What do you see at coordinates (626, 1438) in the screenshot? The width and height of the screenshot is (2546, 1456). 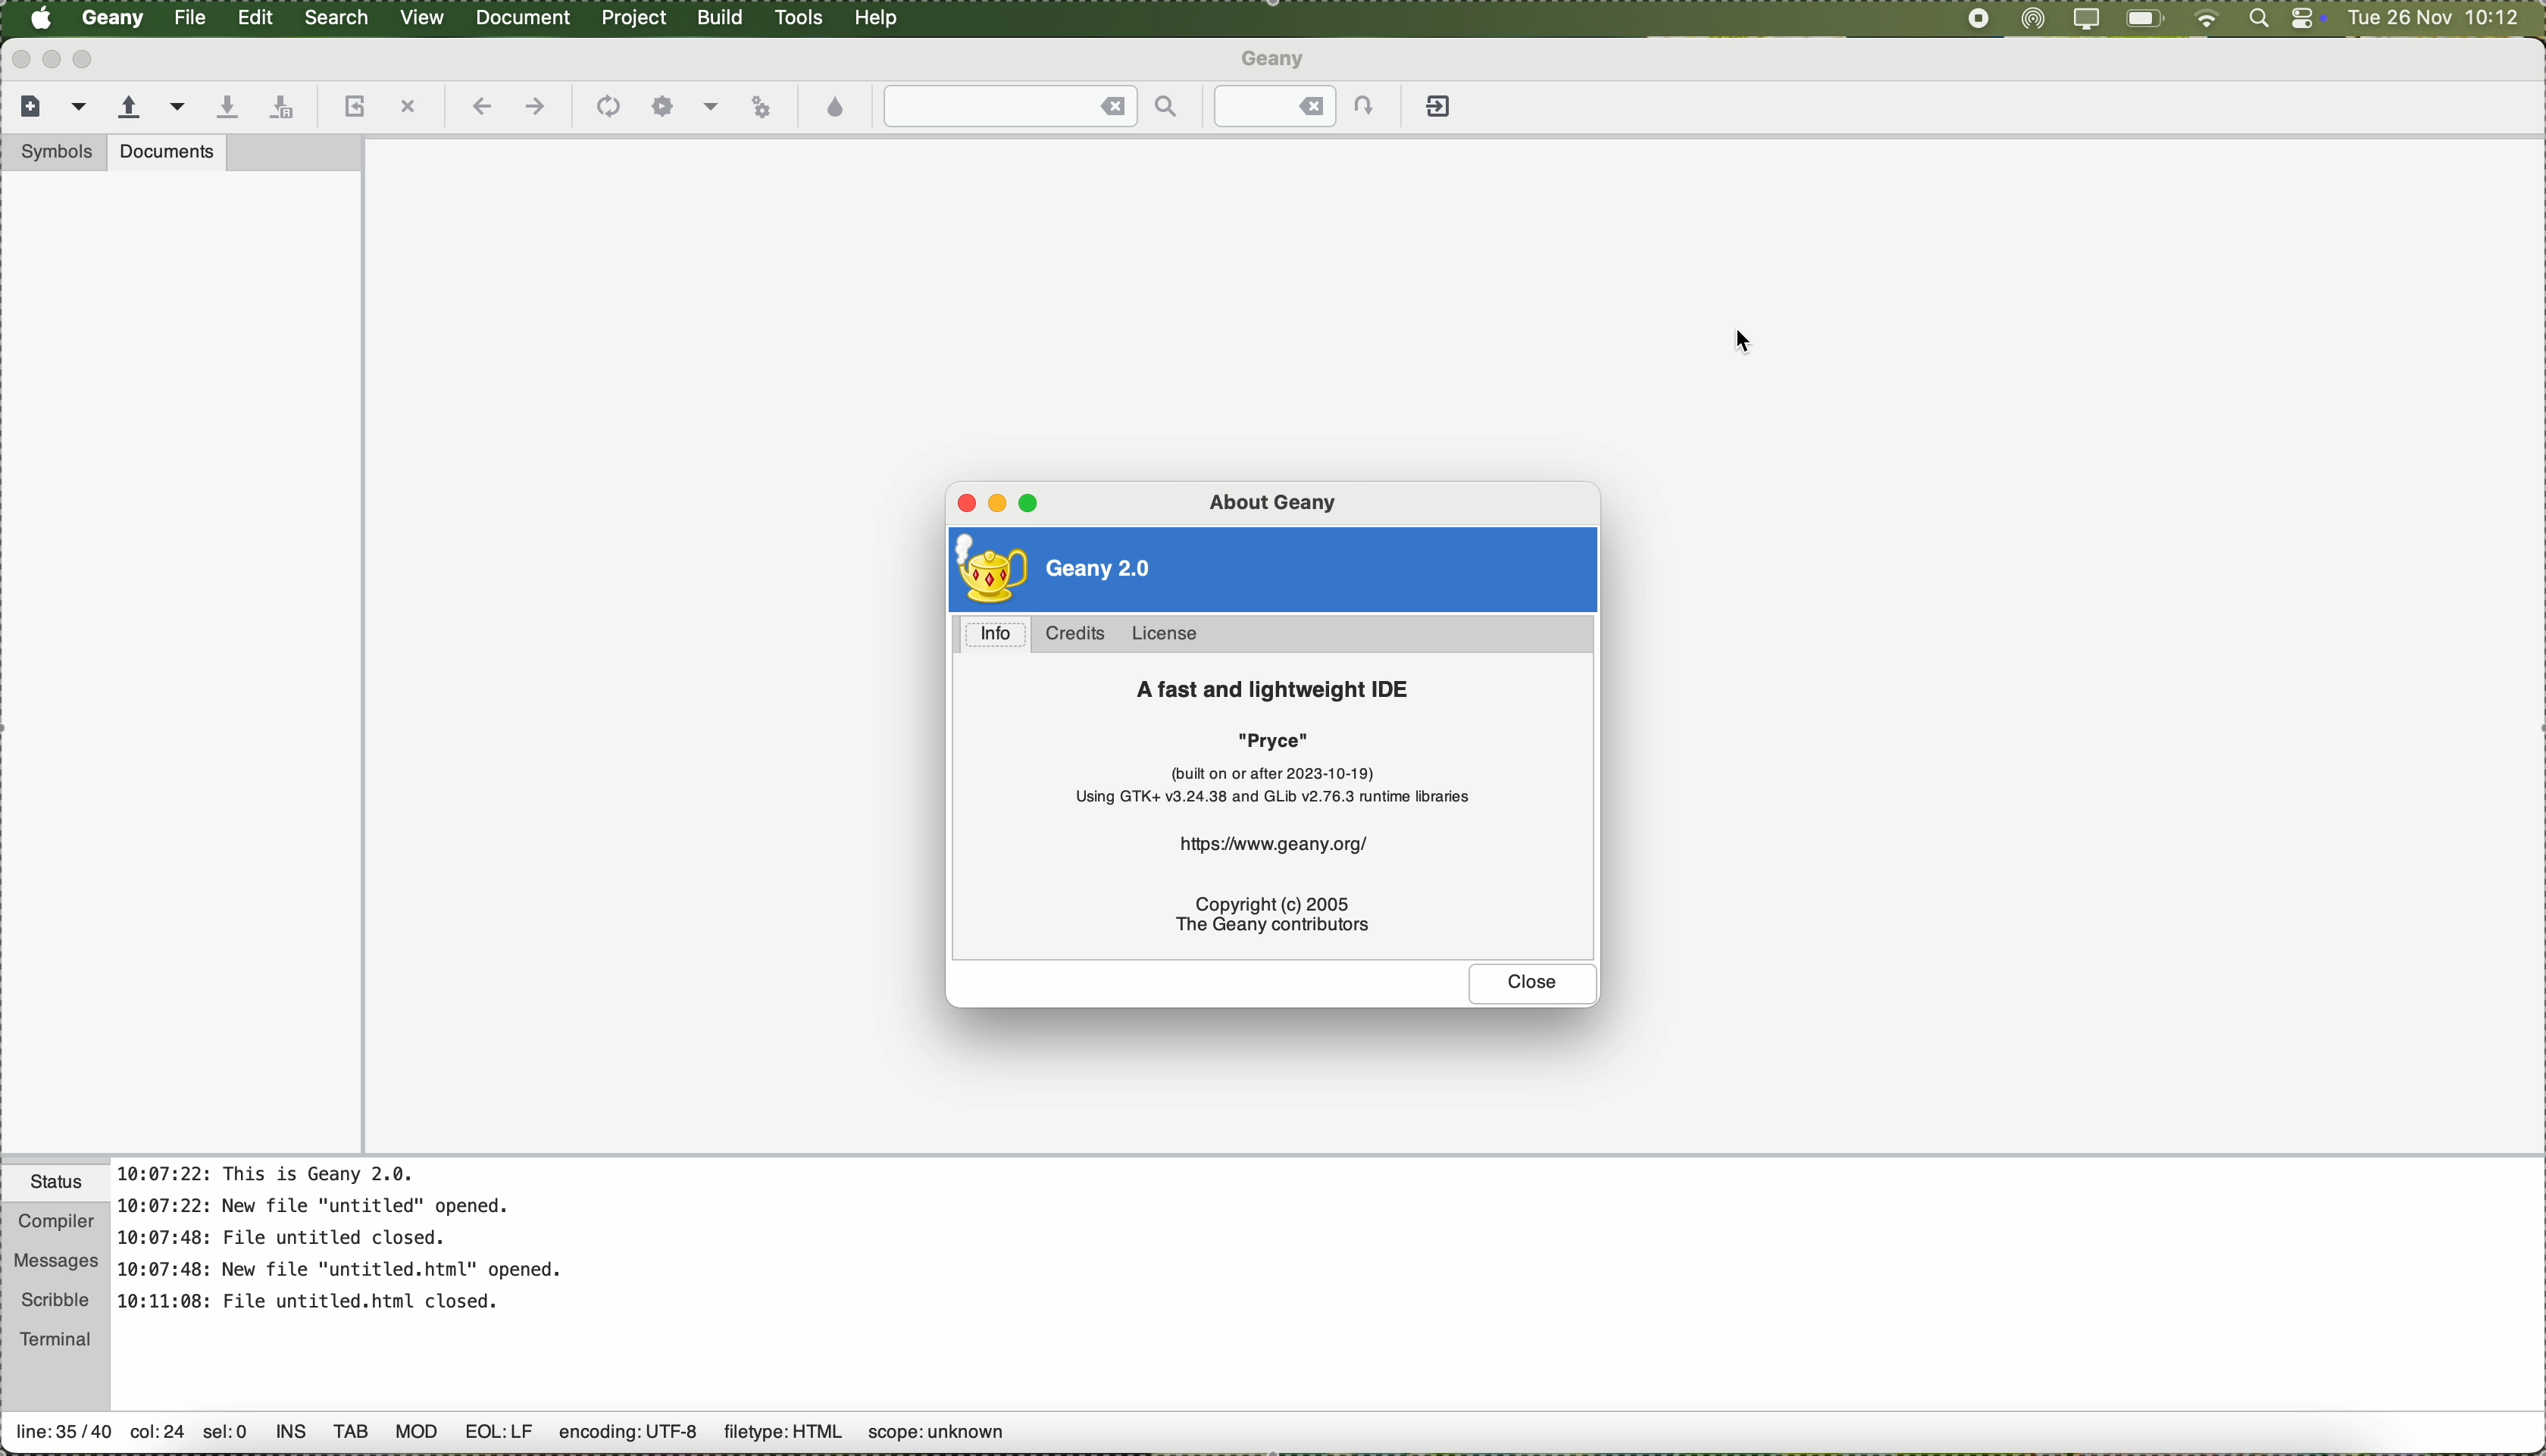 I see `encoding: UTF-8` at bounding box center [626, 1438].